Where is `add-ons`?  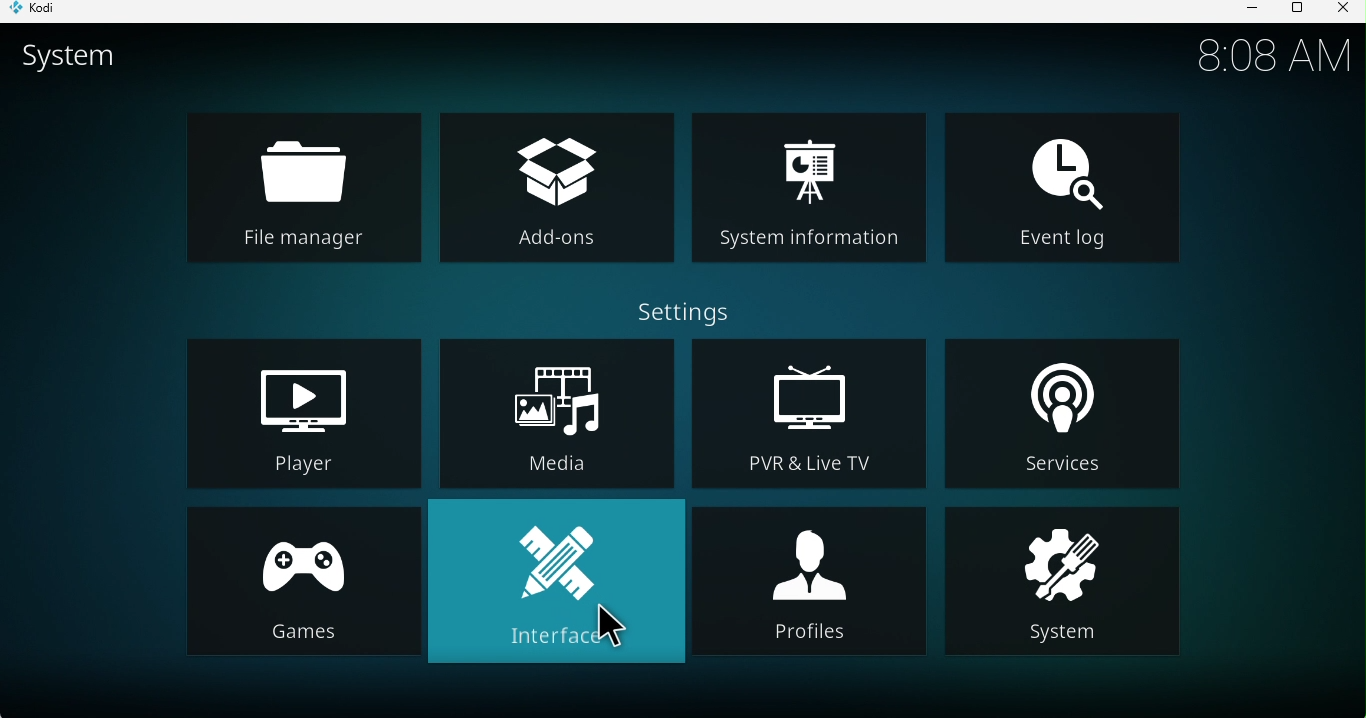
add-ons is located at coordinates (558, 188).